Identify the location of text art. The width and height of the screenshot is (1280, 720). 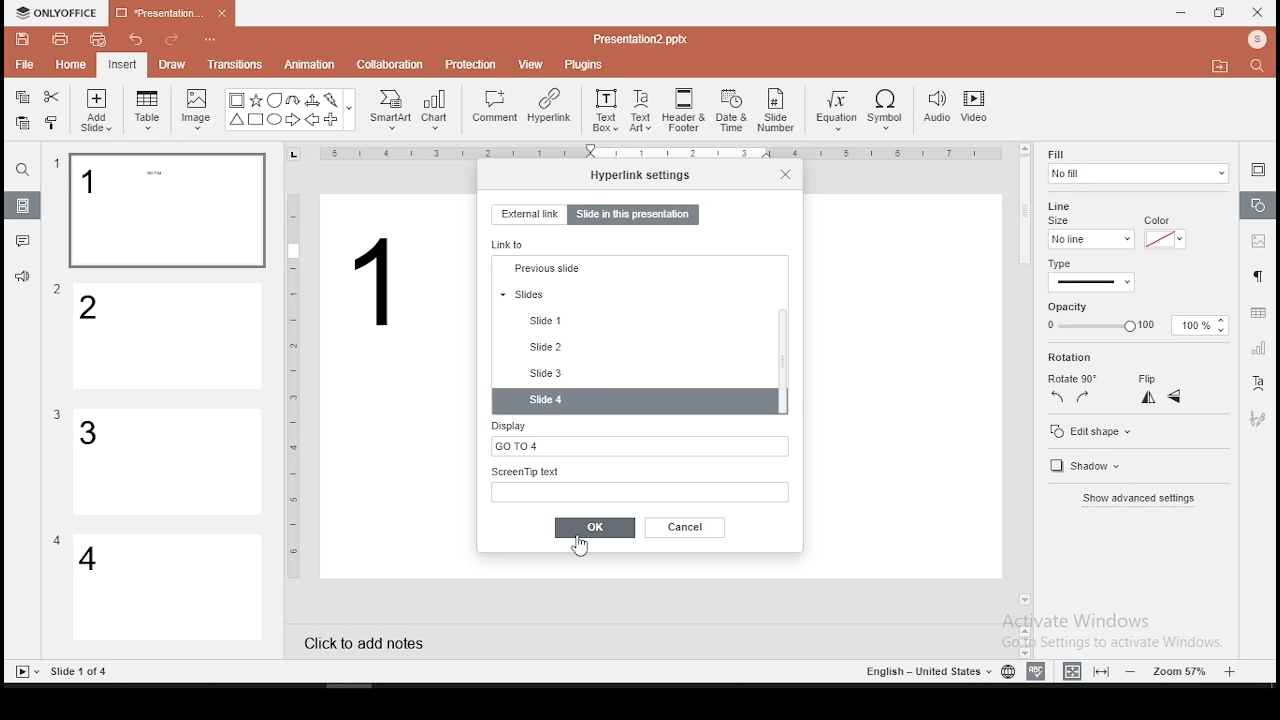
(641, 109).